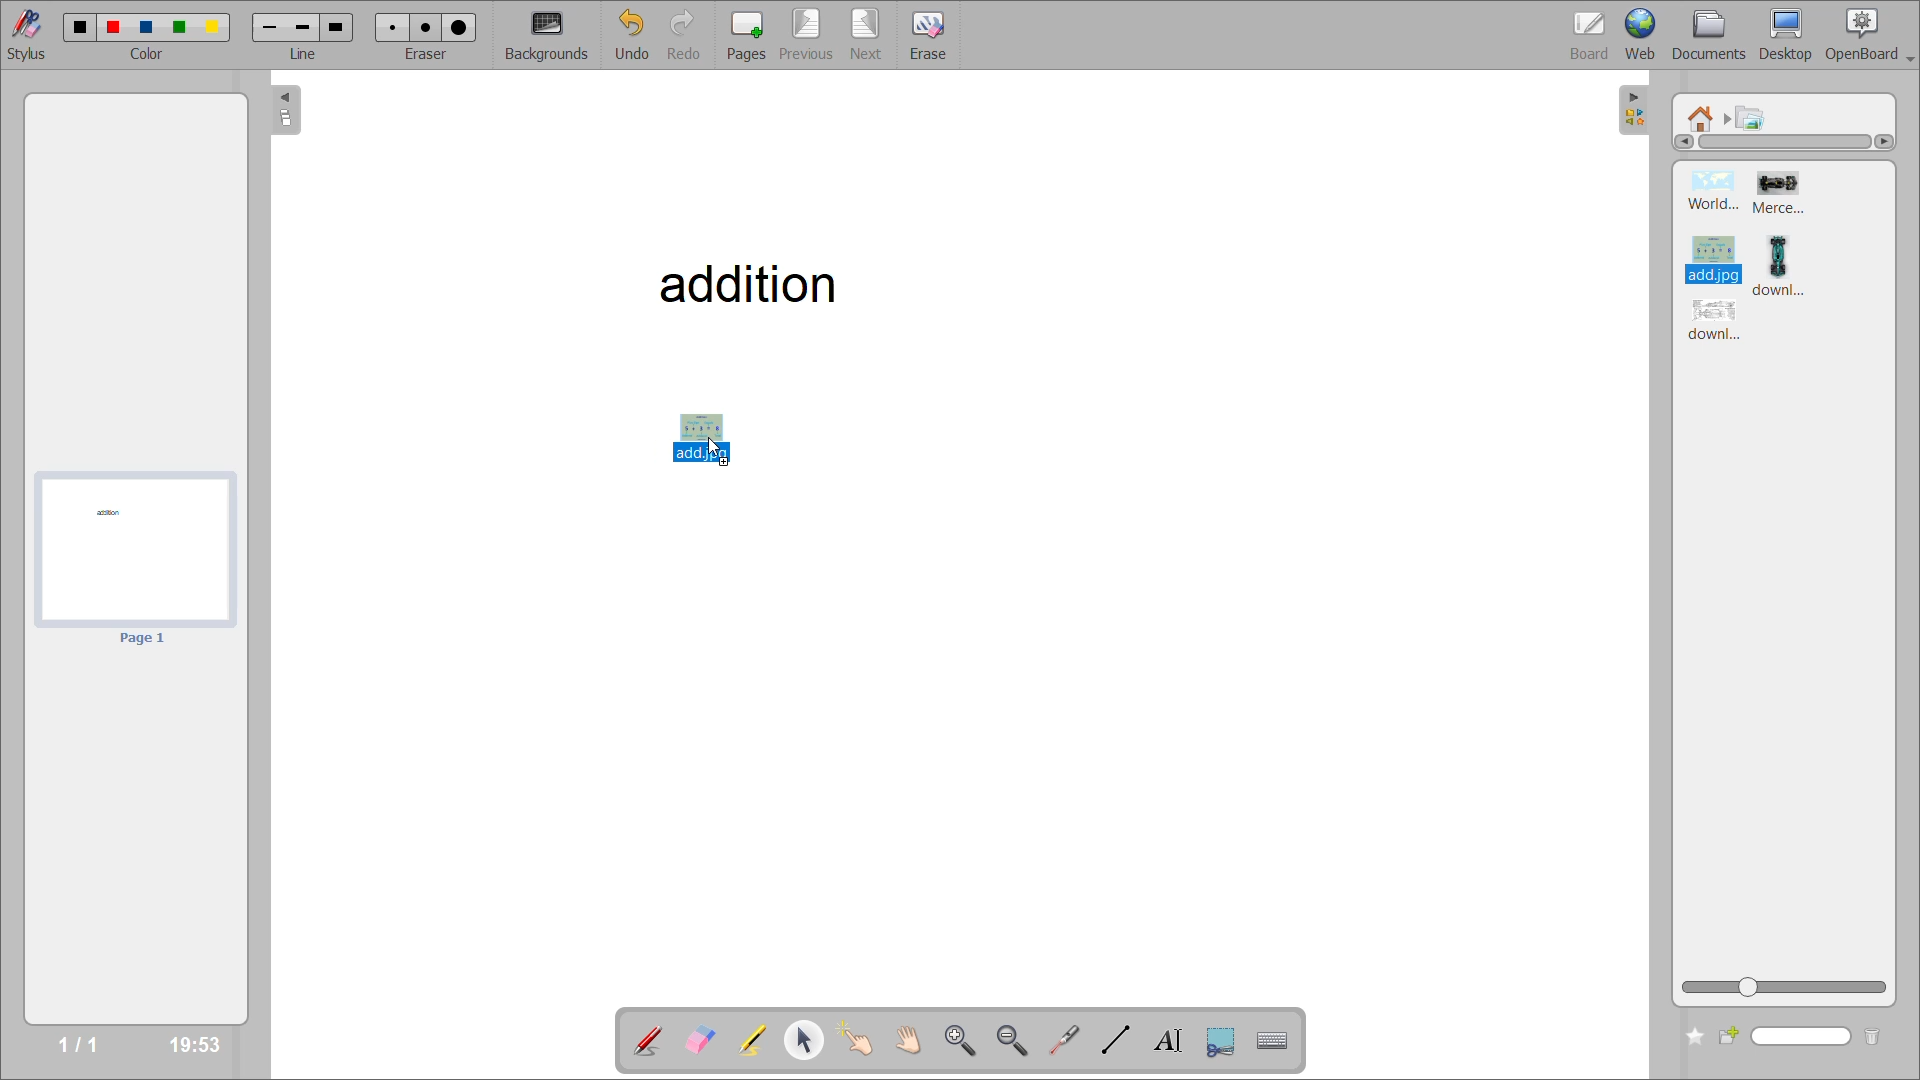 The height and width of the screenshot is (1080, 1920). Describe the element at coordinates (177, 29) in the screenshot. I see `color 4` at that location.